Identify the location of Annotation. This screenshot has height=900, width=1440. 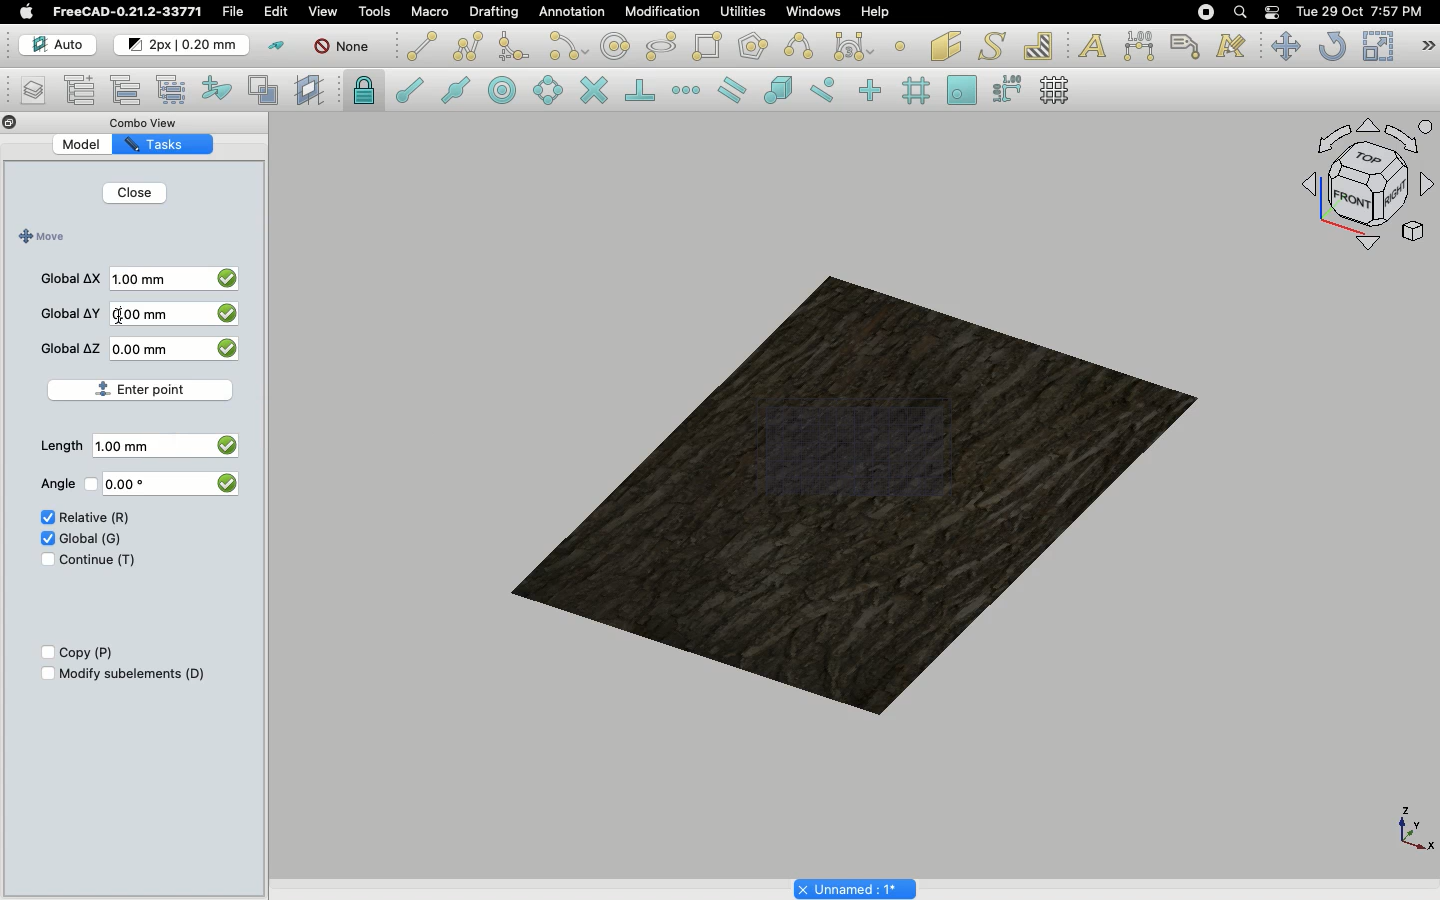
(572, 11).